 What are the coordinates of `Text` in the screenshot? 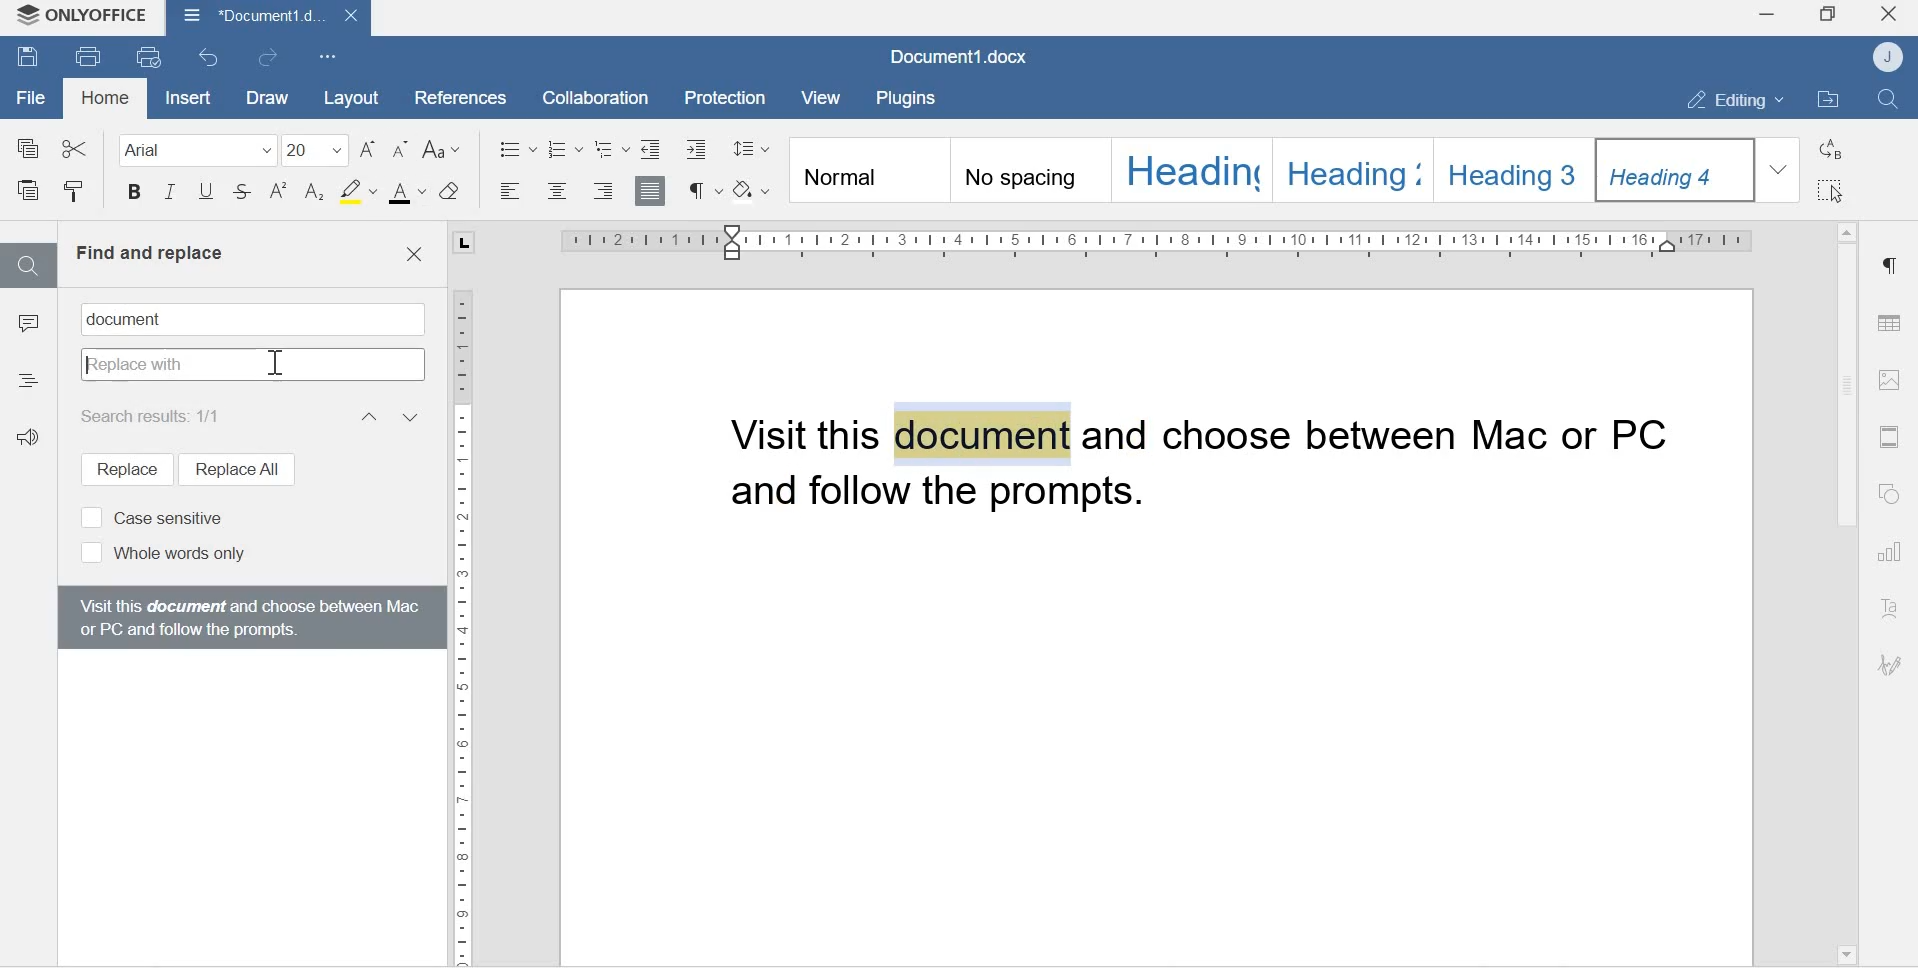 It's located at (1892, 610).